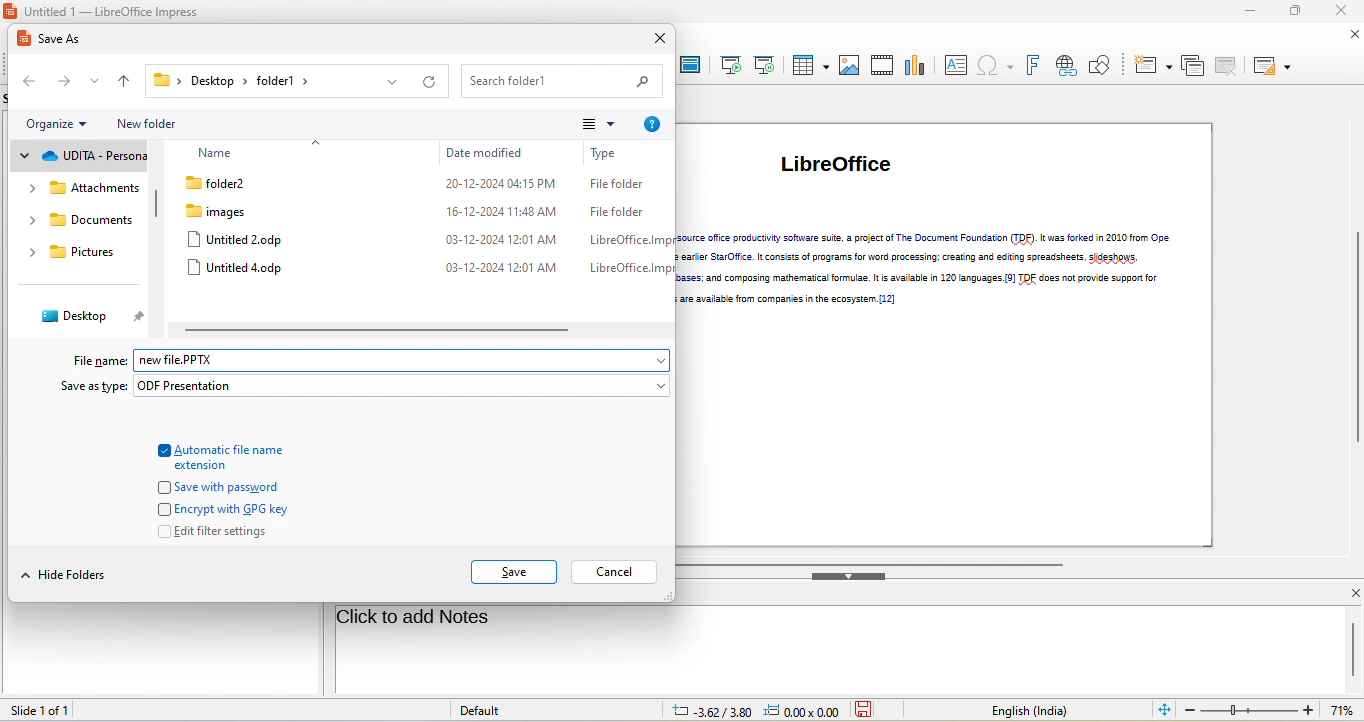 Image resolution: width=1364 pixels, height=722 pixels. I want to click on search, so click(559, 81).